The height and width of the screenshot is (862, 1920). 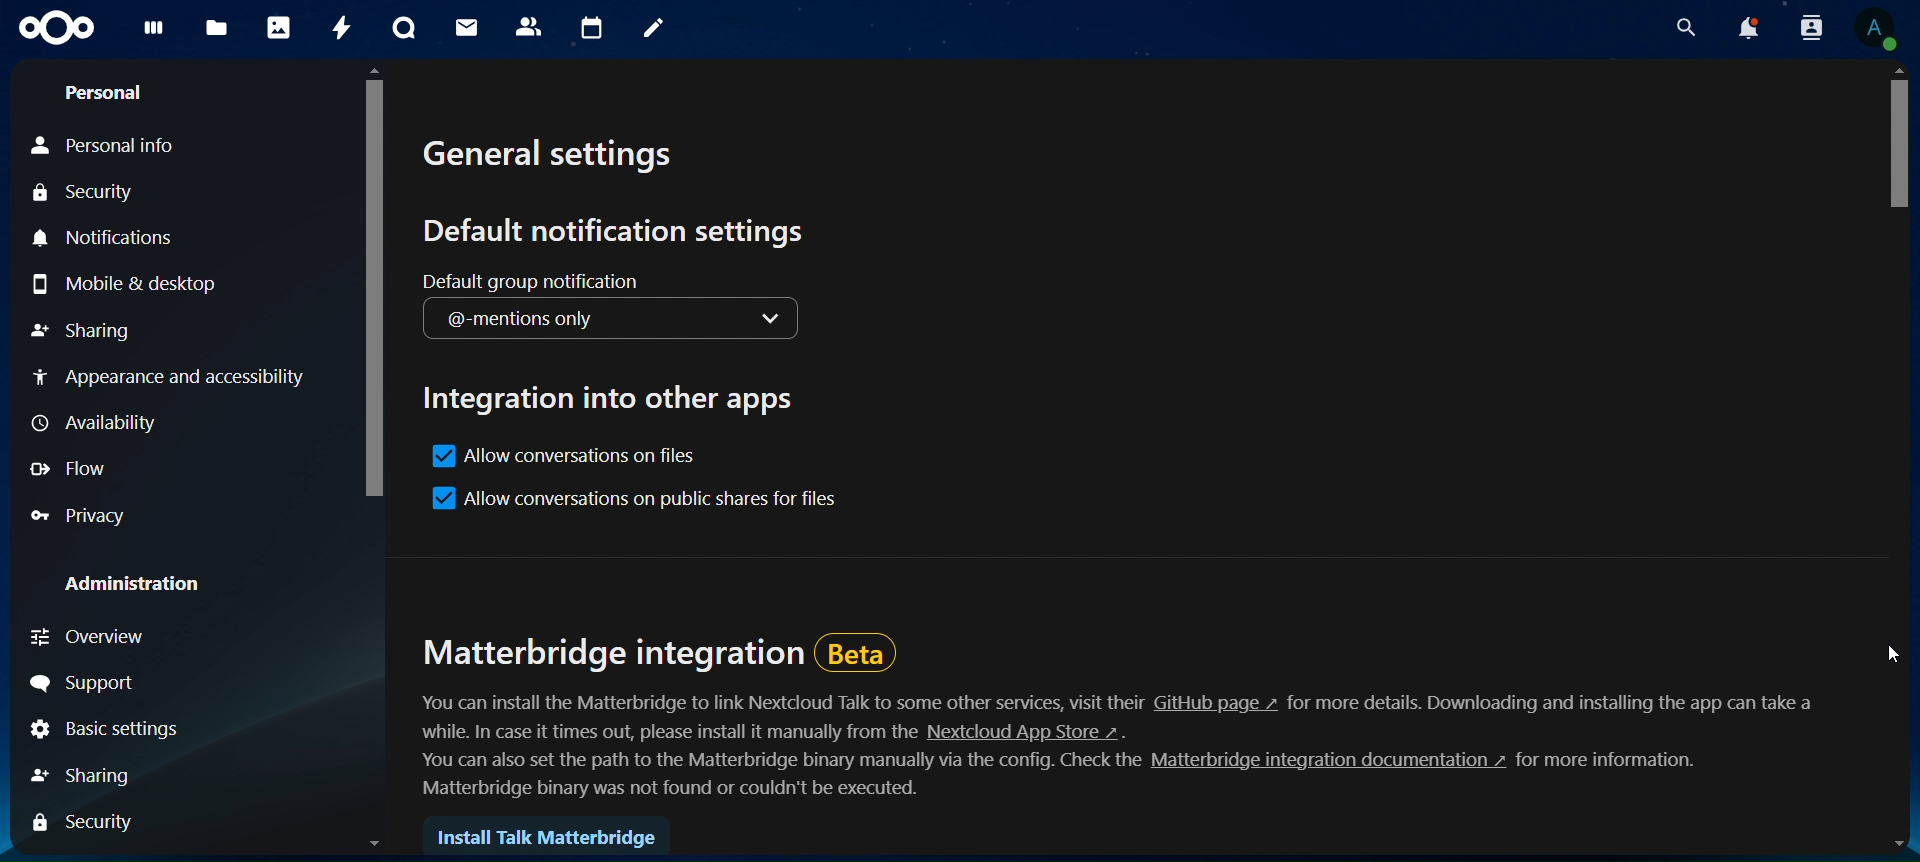 What do you see at coordinates (1688, 28) in the screenshot?
I see `search` at bounding box center [1688, 28].